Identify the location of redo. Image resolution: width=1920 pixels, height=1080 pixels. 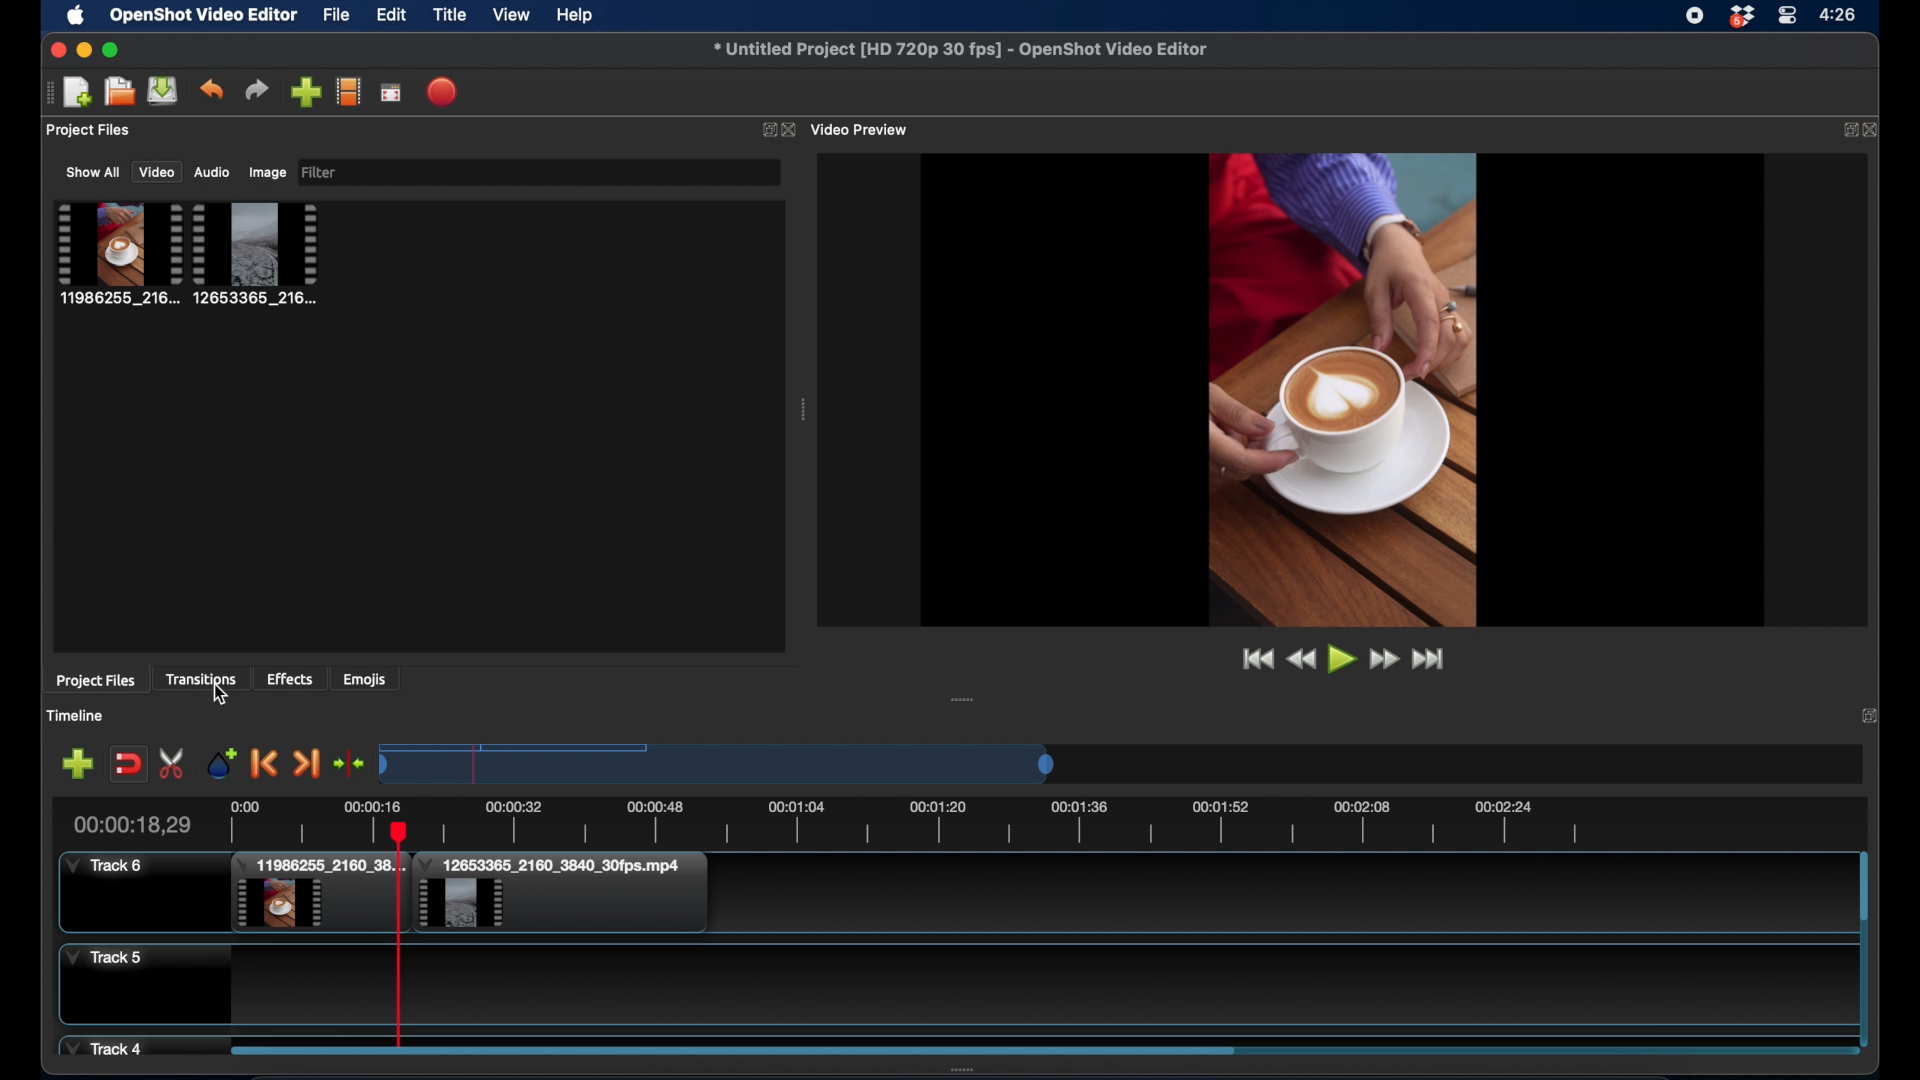
(257, 90).